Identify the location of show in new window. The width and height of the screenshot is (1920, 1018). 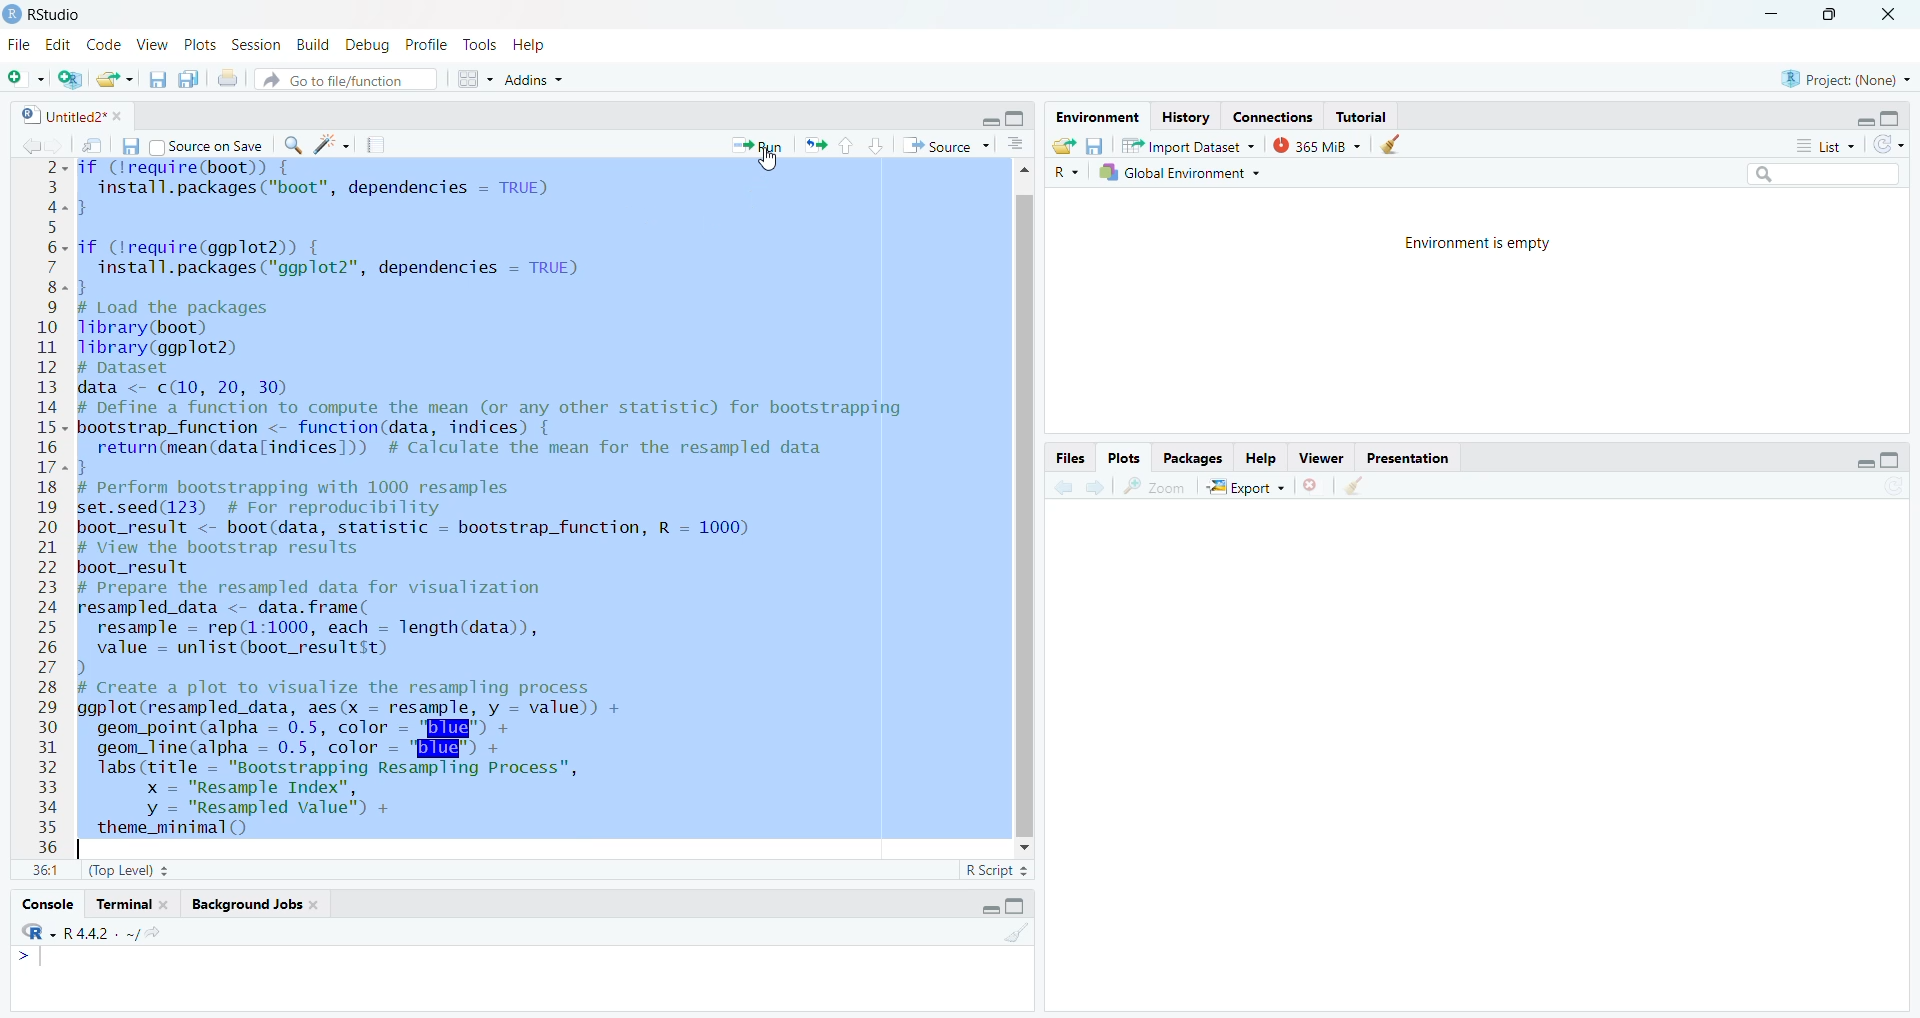
(94, 146).